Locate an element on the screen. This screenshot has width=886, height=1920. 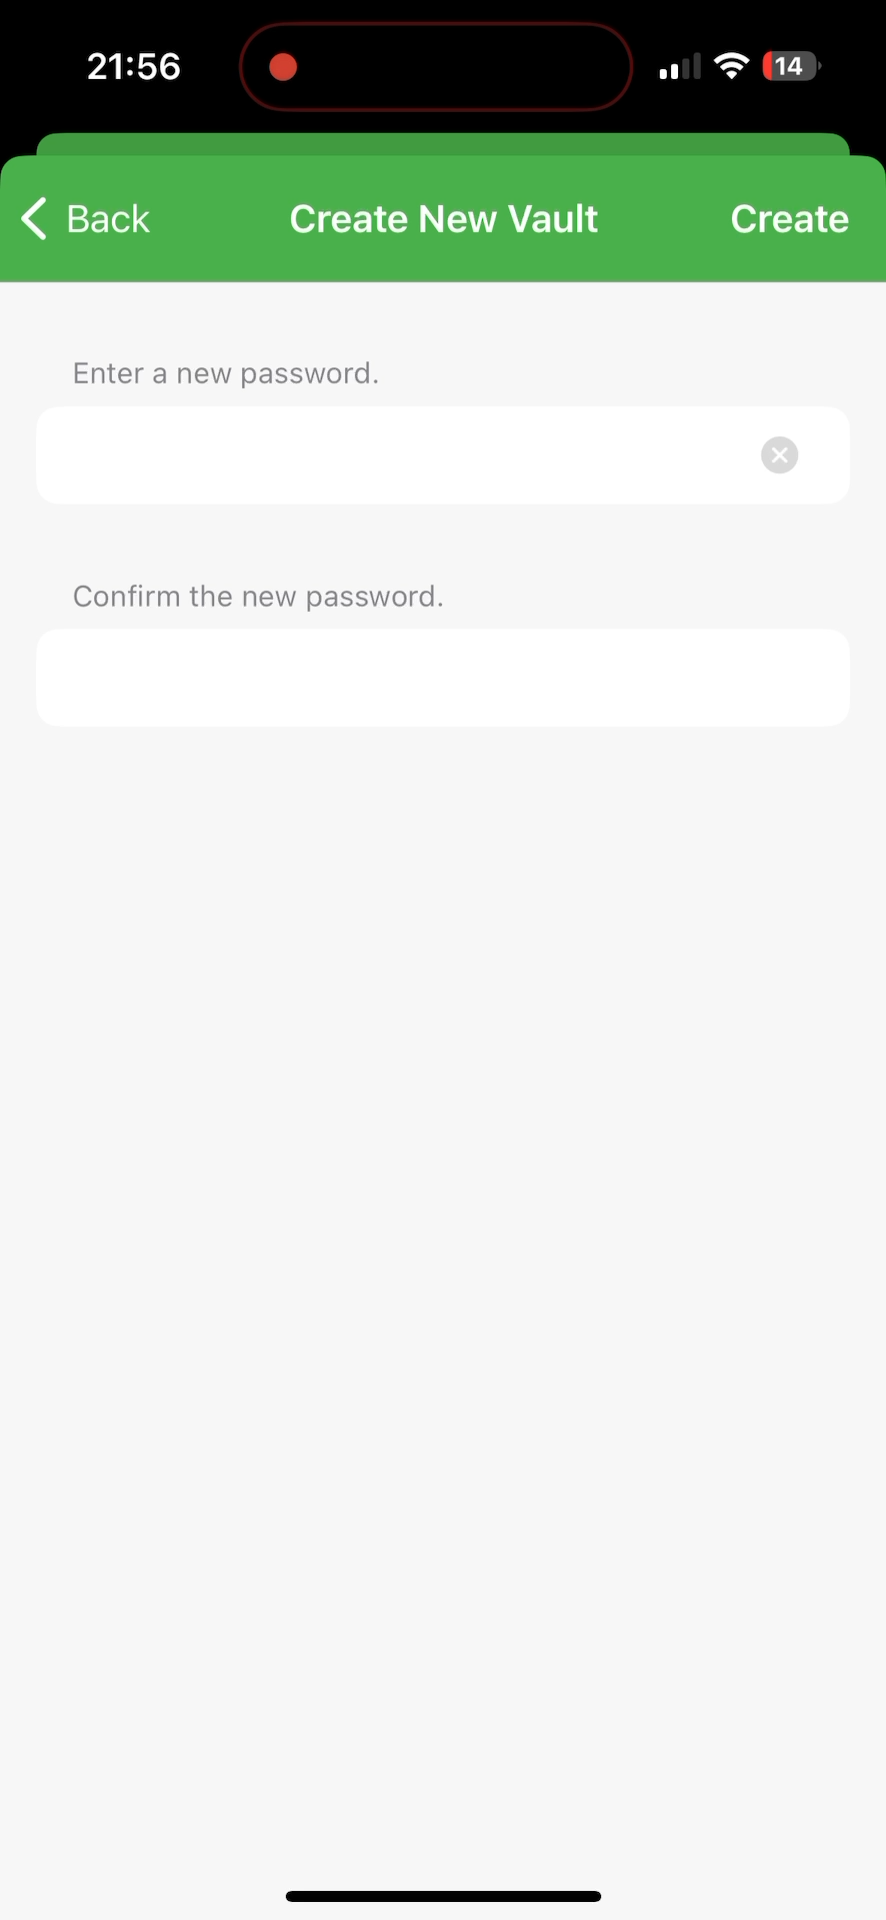
battery is located at coordinates (791, 69).